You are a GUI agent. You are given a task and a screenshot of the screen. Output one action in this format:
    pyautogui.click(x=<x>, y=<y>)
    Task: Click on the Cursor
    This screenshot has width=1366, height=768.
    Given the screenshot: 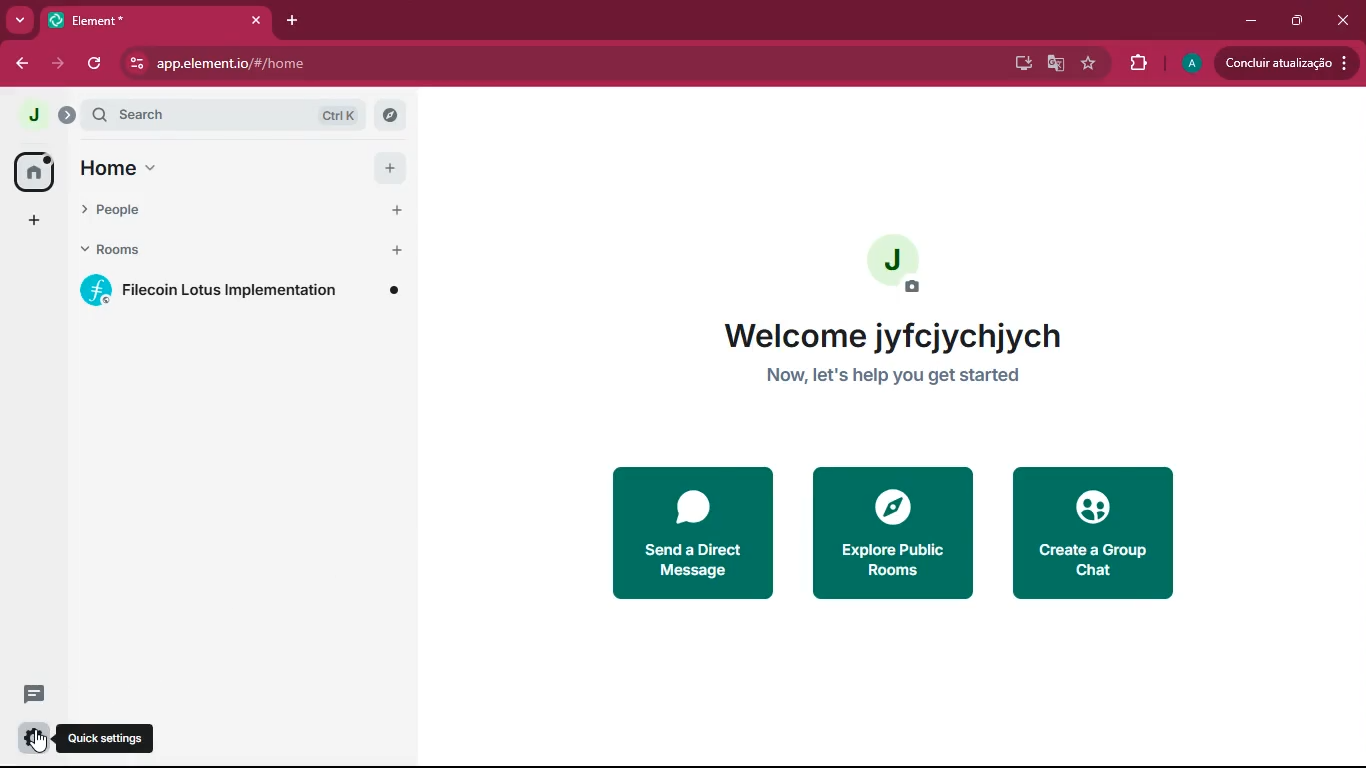 What is the action you would take?
    pyautogui.click(x=39, y=741)
    